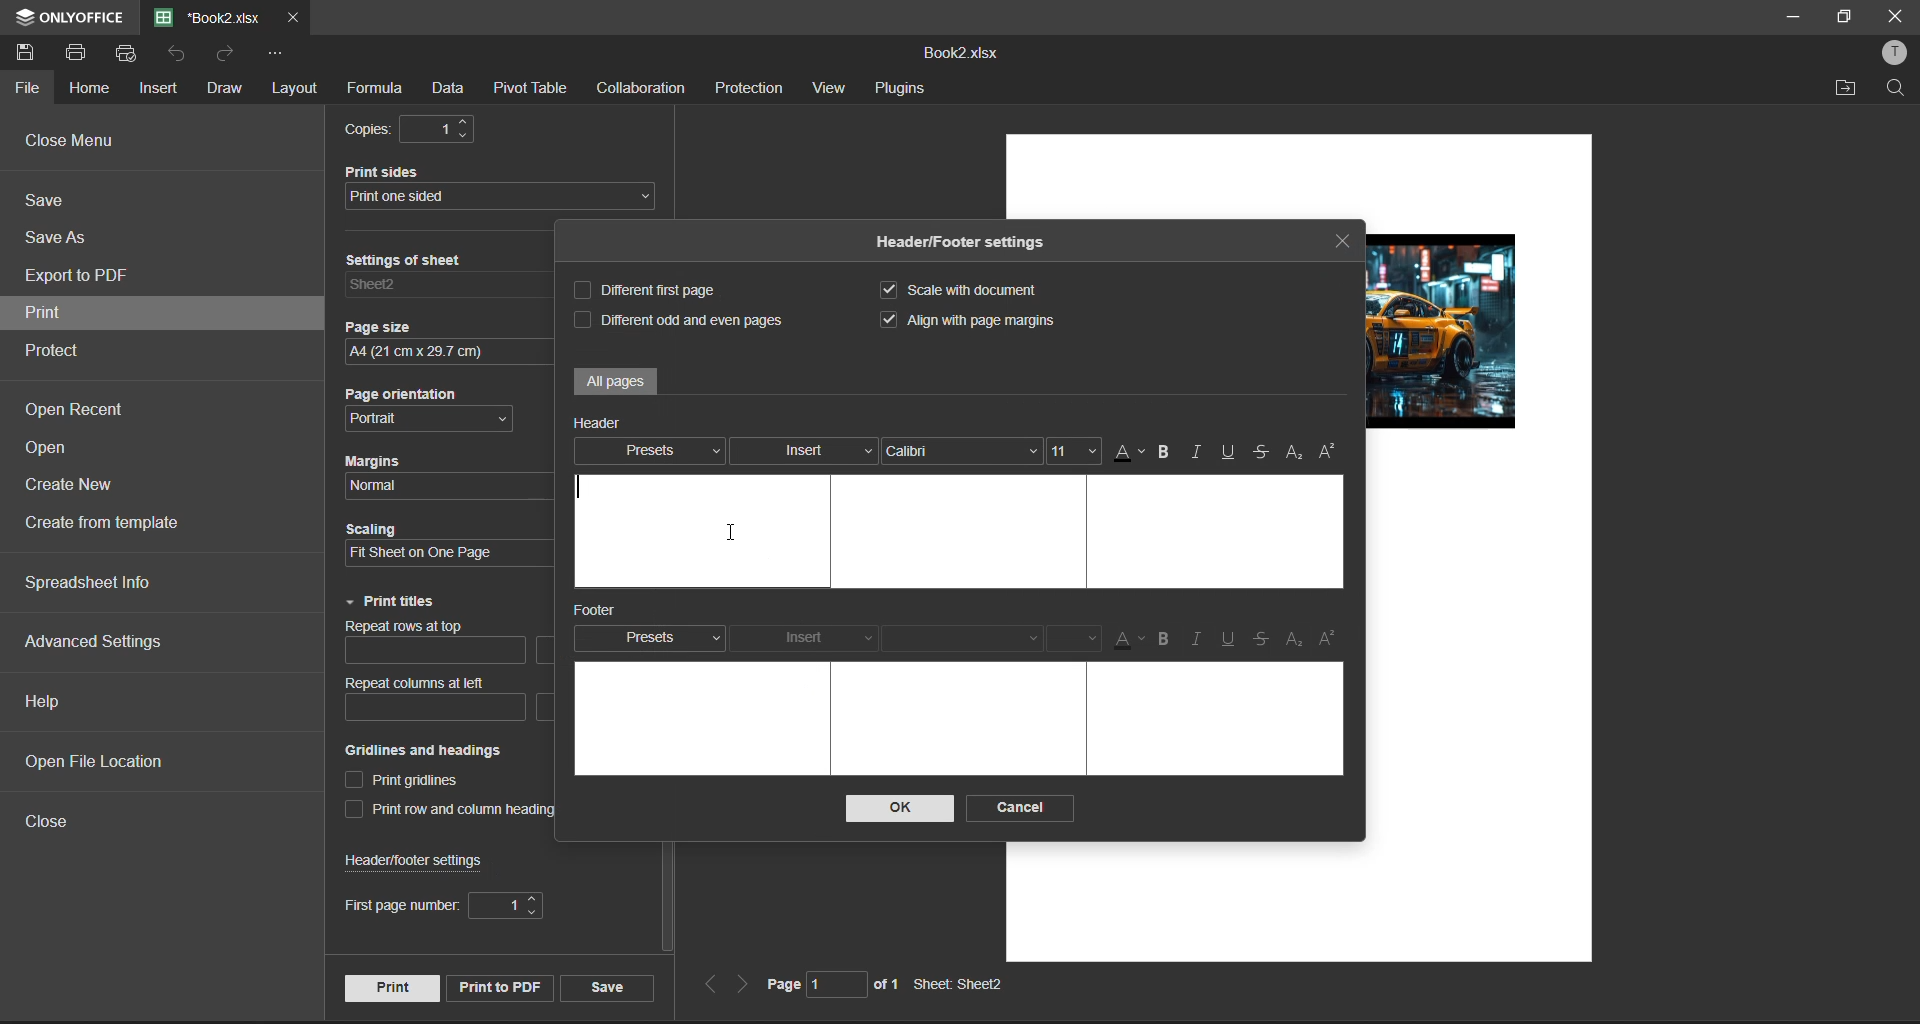 Image resolution: width=1920 pixels, height=1024 pixels. What do you see at coordinates (605, 986) in the screenshot?
I see `save` at bounding box center [605, 986].